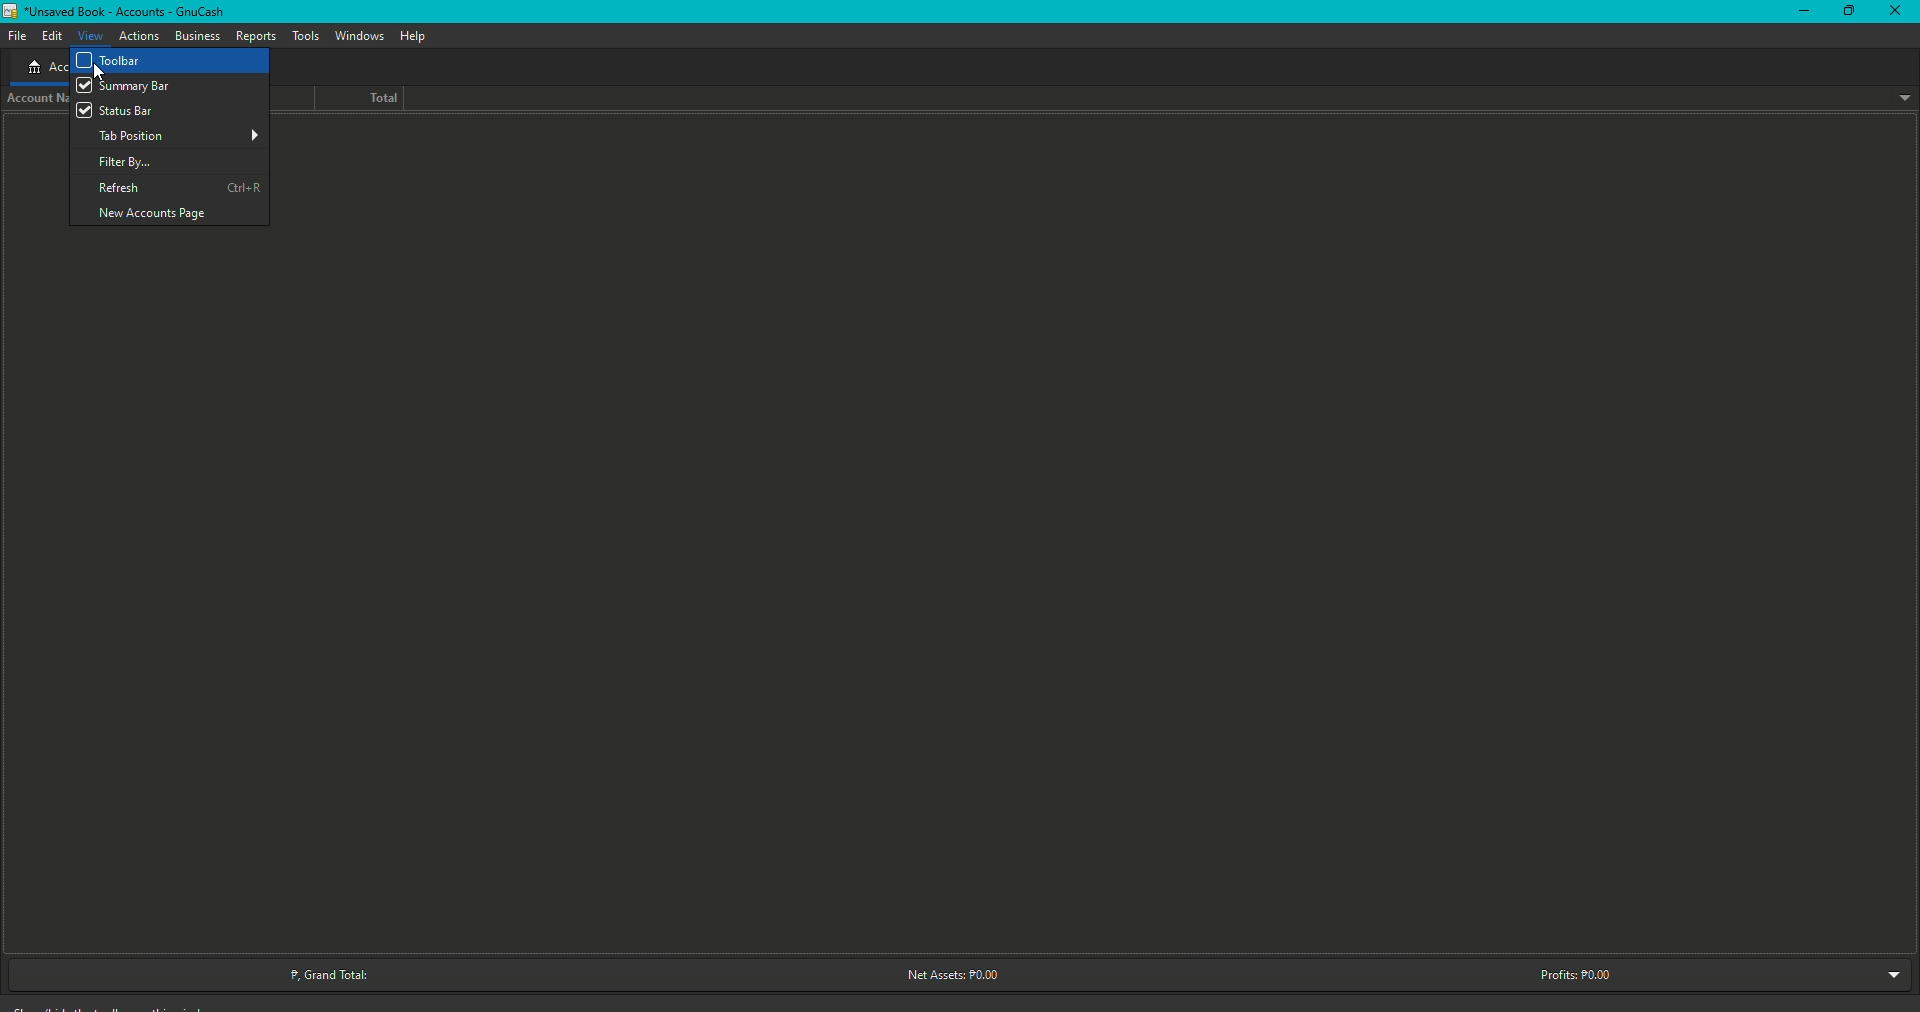 This screenshot has height=1012, width=1920. Describe the element at coordinates (306, 33) in the screenshot. I see `Tools` at that location.